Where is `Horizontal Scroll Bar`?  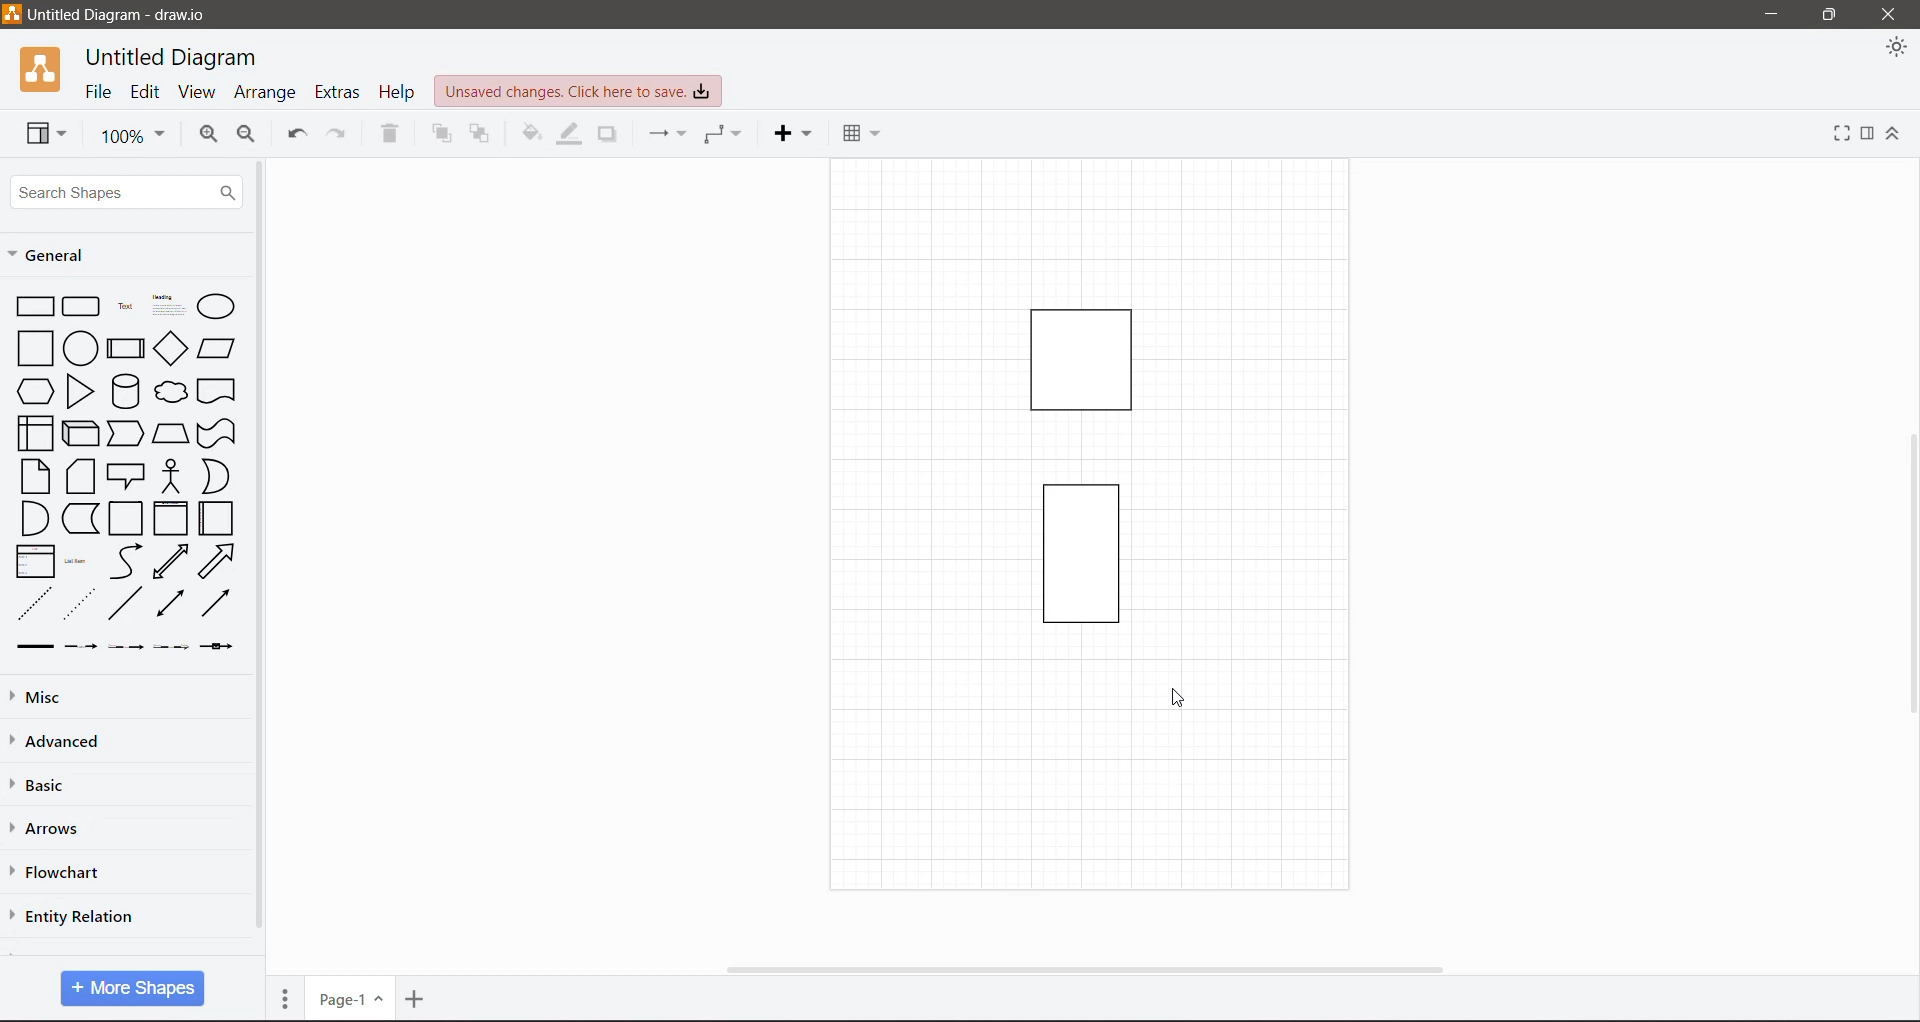 Horizontal Scroll Bar is located at coordinates (1093, 970).